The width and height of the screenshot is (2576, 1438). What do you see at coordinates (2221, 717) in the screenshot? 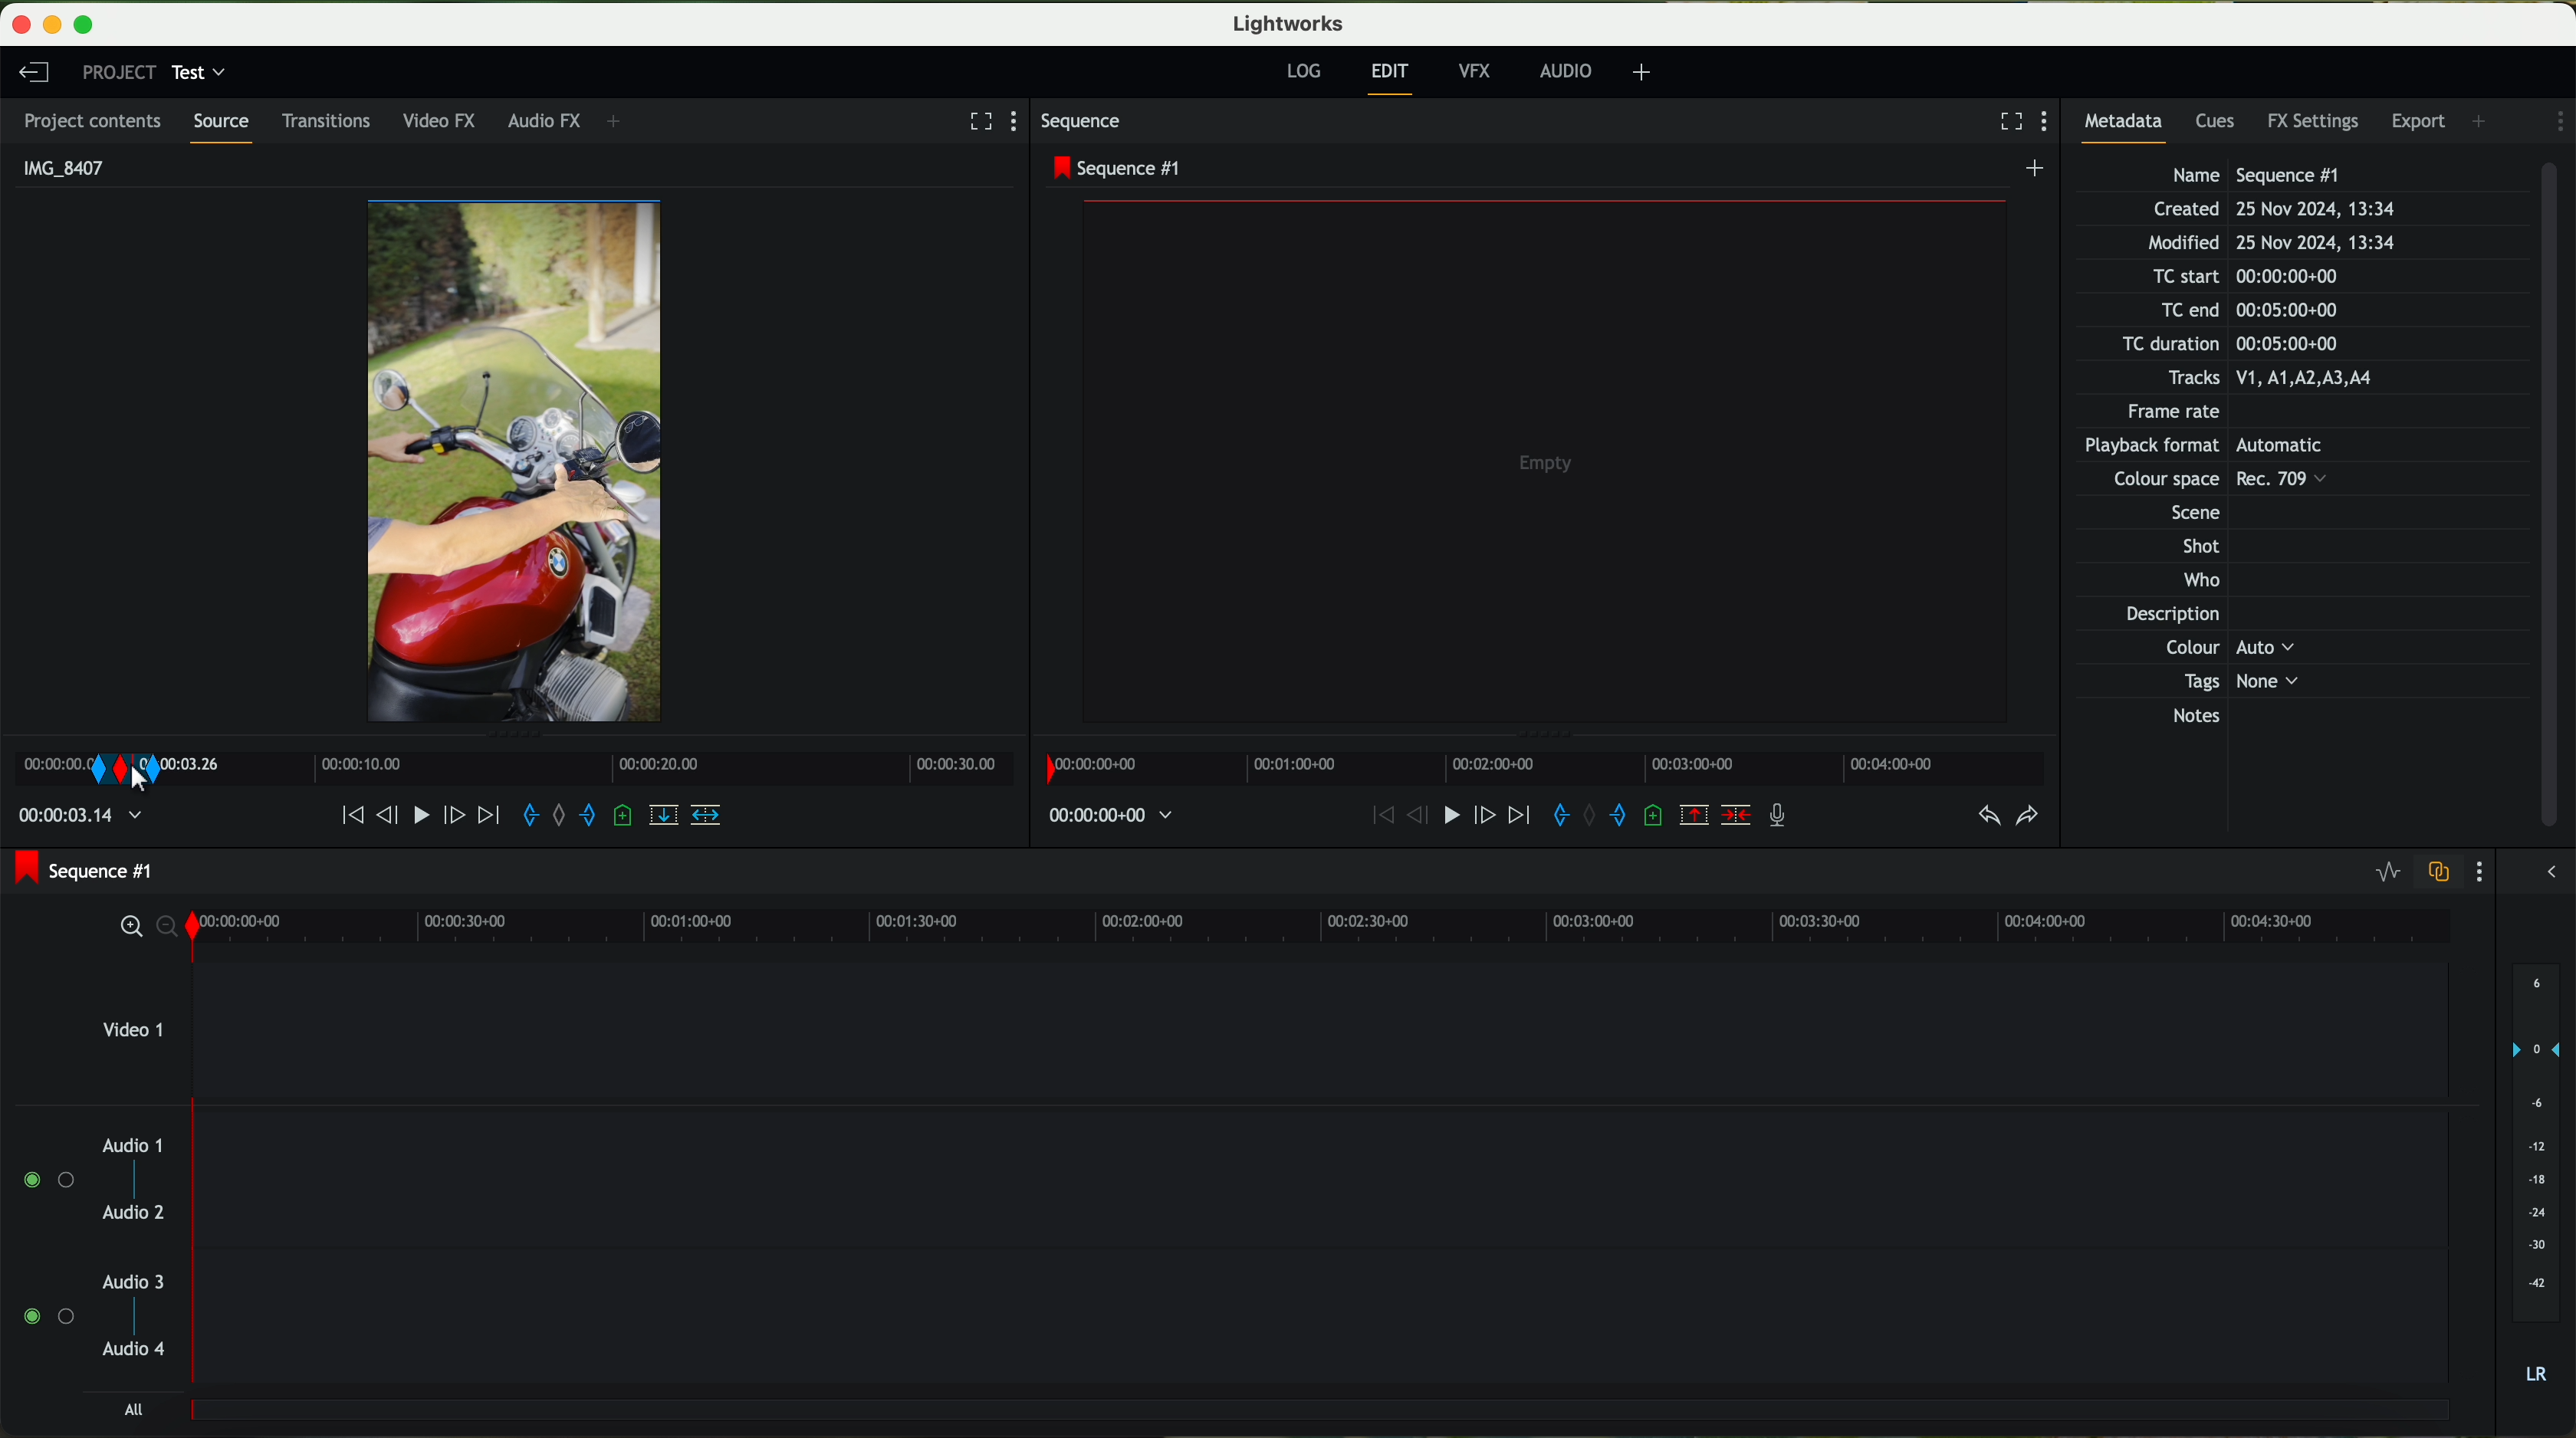
I see `Notes` at bounding box center [2221, 717].